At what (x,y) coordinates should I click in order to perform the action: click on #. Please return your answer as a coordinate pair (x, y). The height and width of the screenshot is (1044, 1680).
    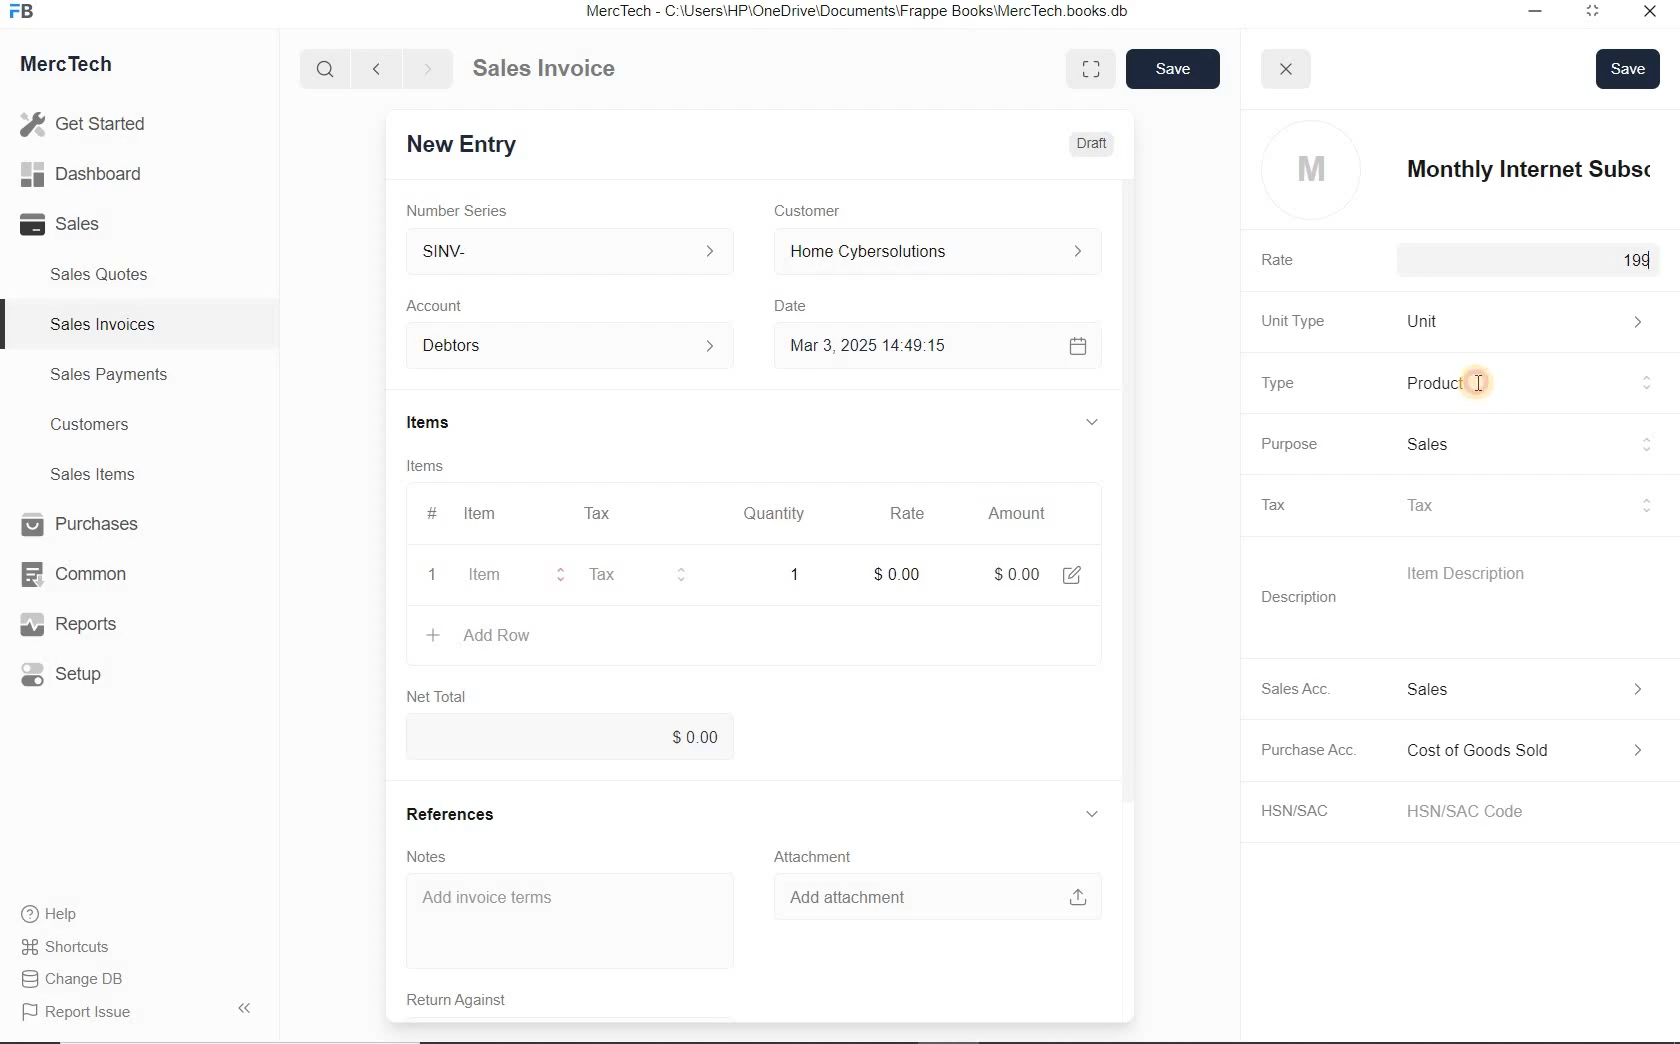
    Looking at the image, I should click on (649, 513).